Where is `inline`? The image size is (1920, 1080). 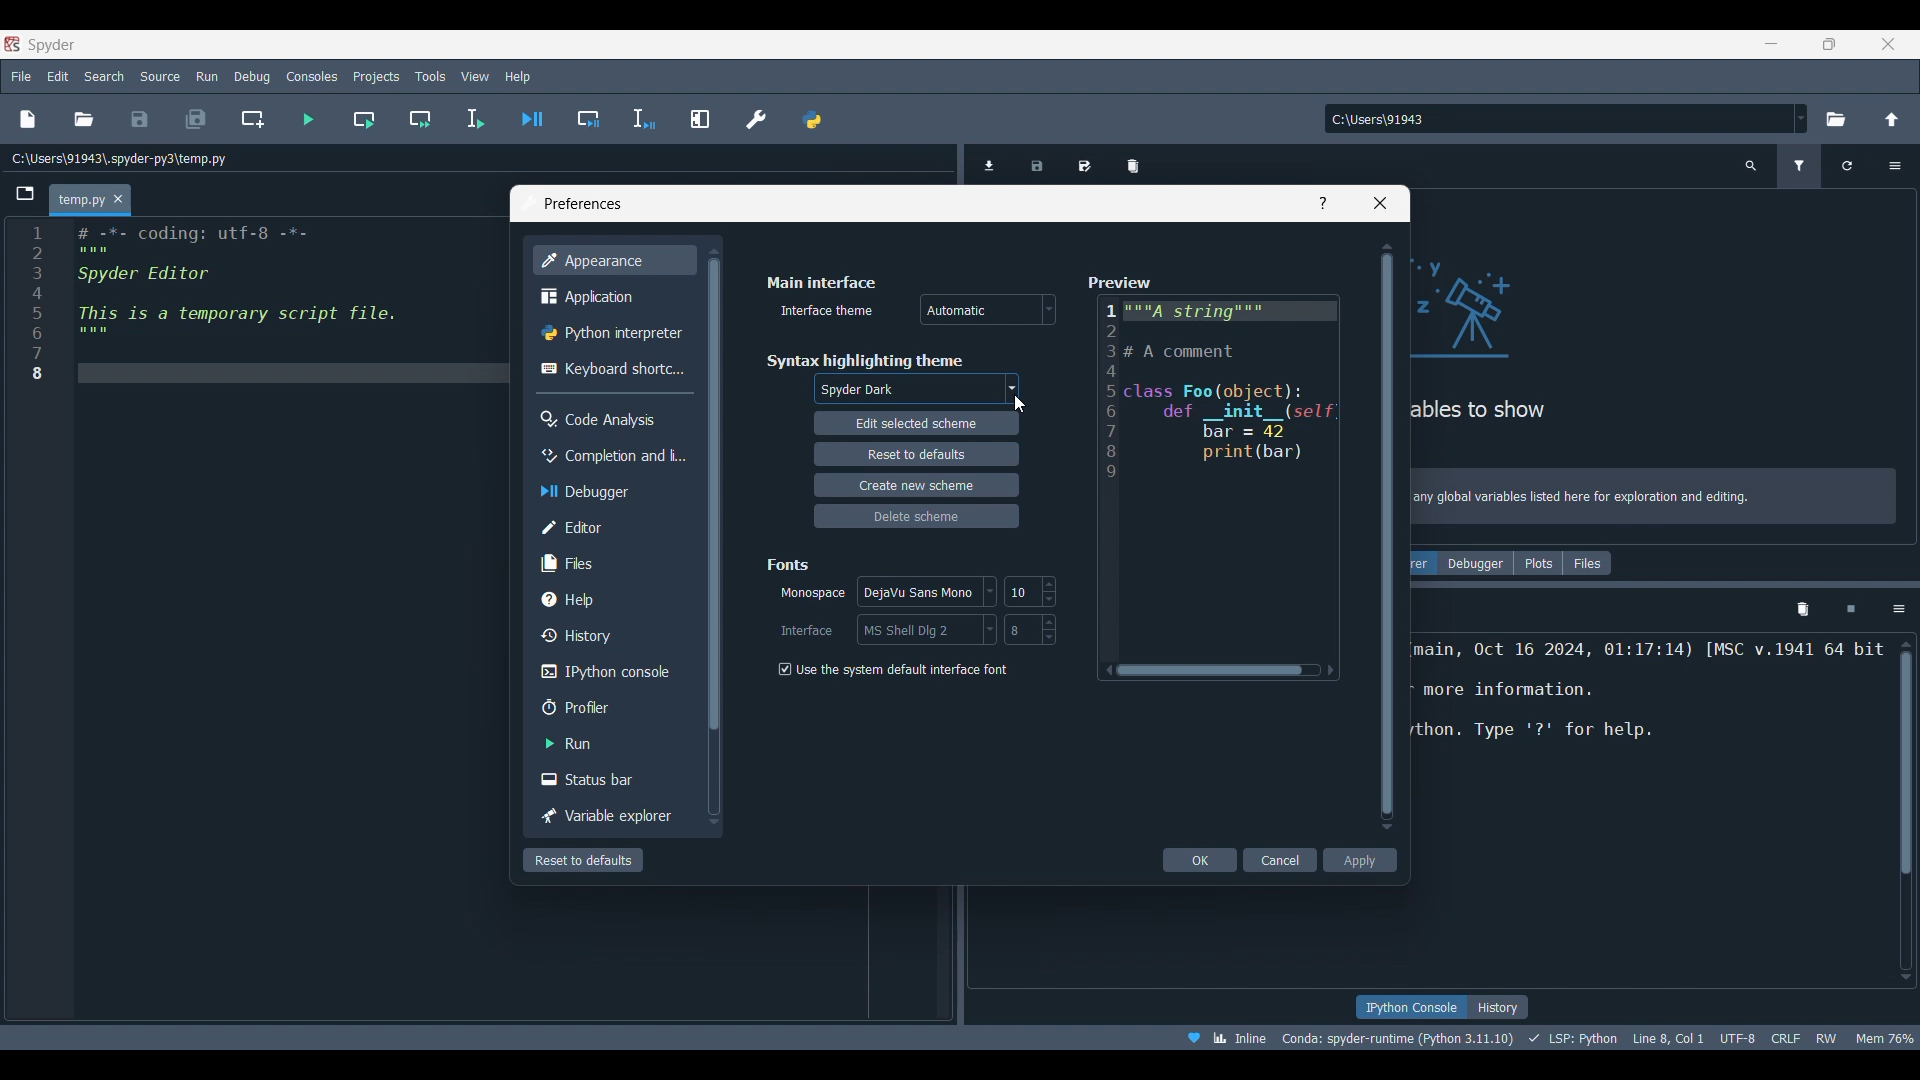
inline is located at coordinates (1222, 1036).